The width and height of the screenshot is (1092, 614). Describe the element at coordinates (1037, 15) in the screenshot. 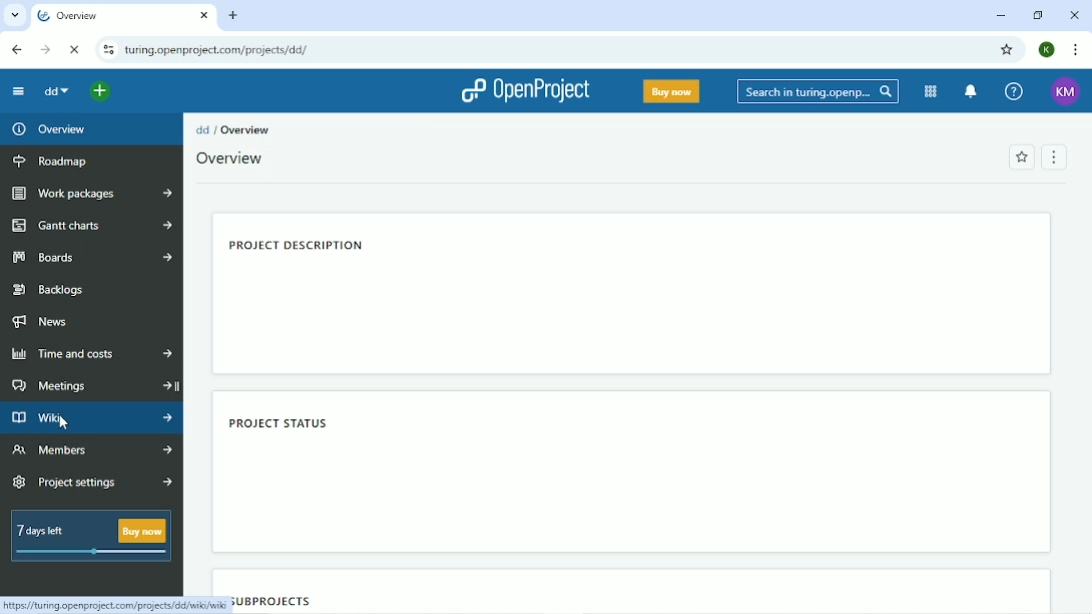

I see `Restore down` at that location.